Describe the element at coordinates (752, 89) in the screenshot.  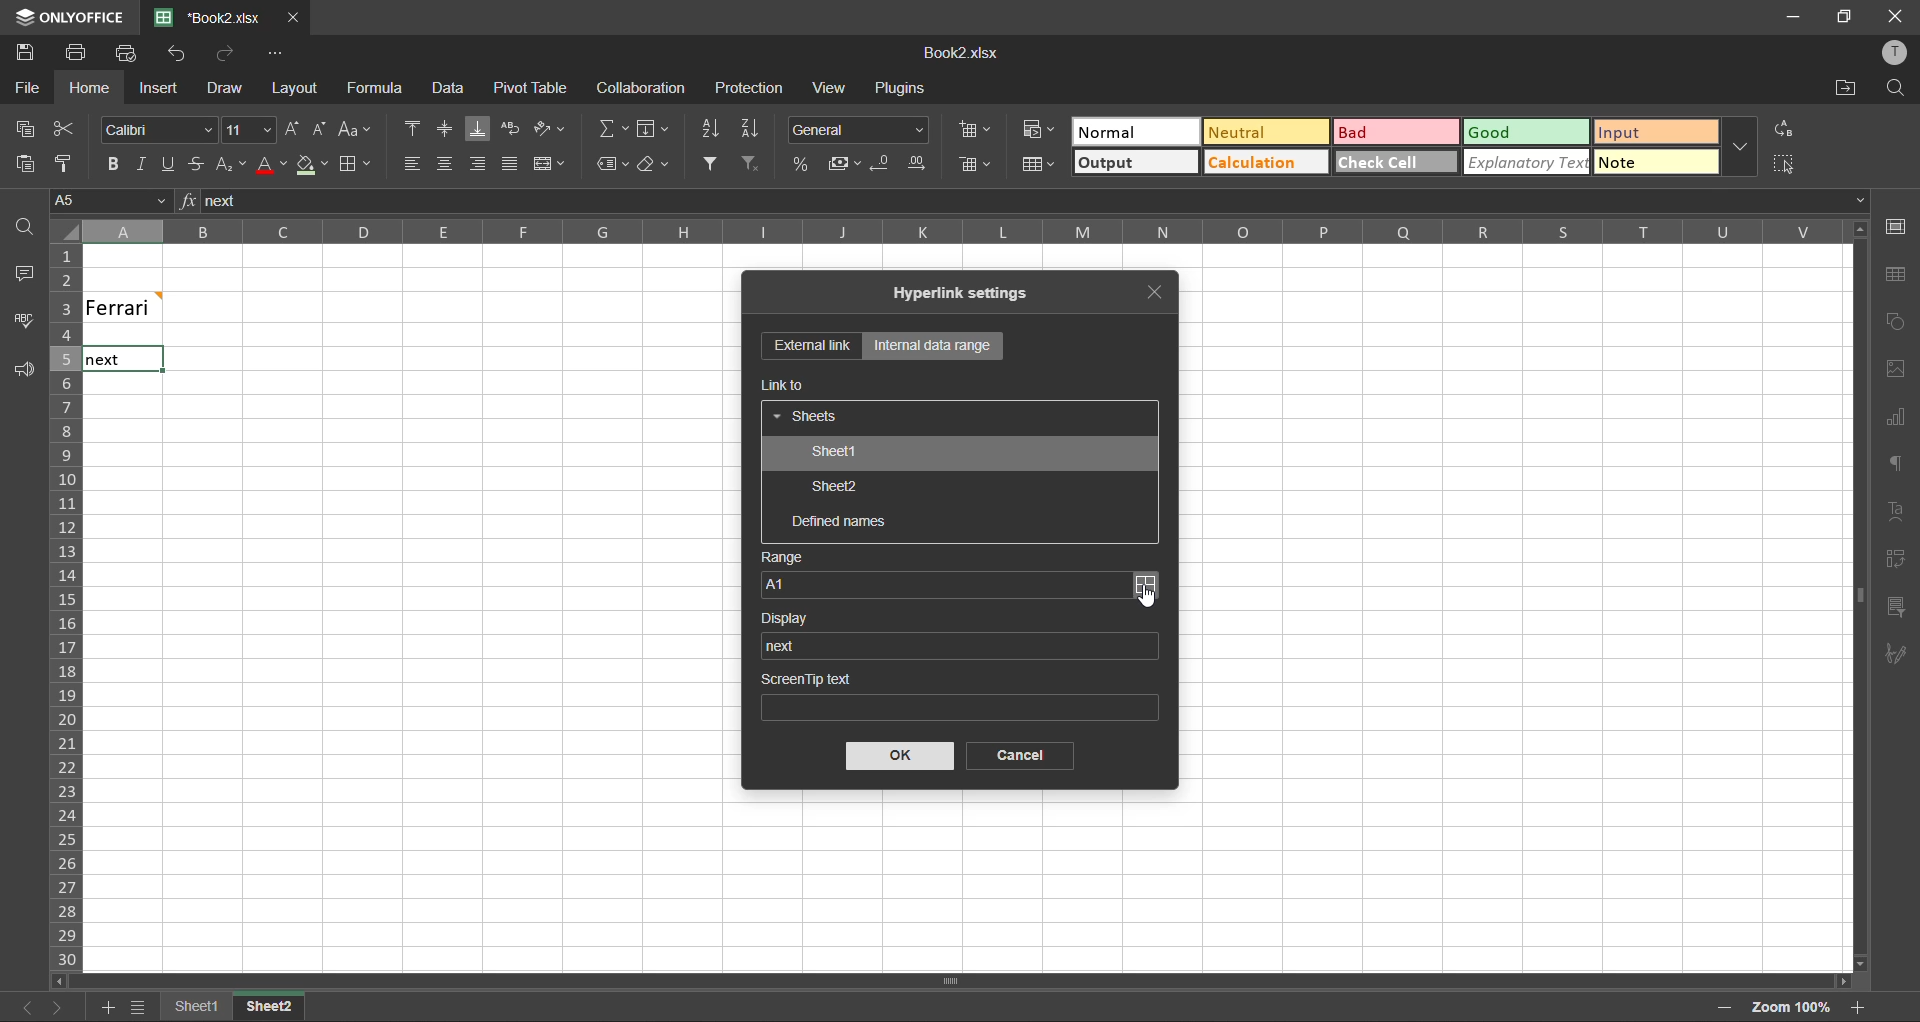
I see `protection` at that location.